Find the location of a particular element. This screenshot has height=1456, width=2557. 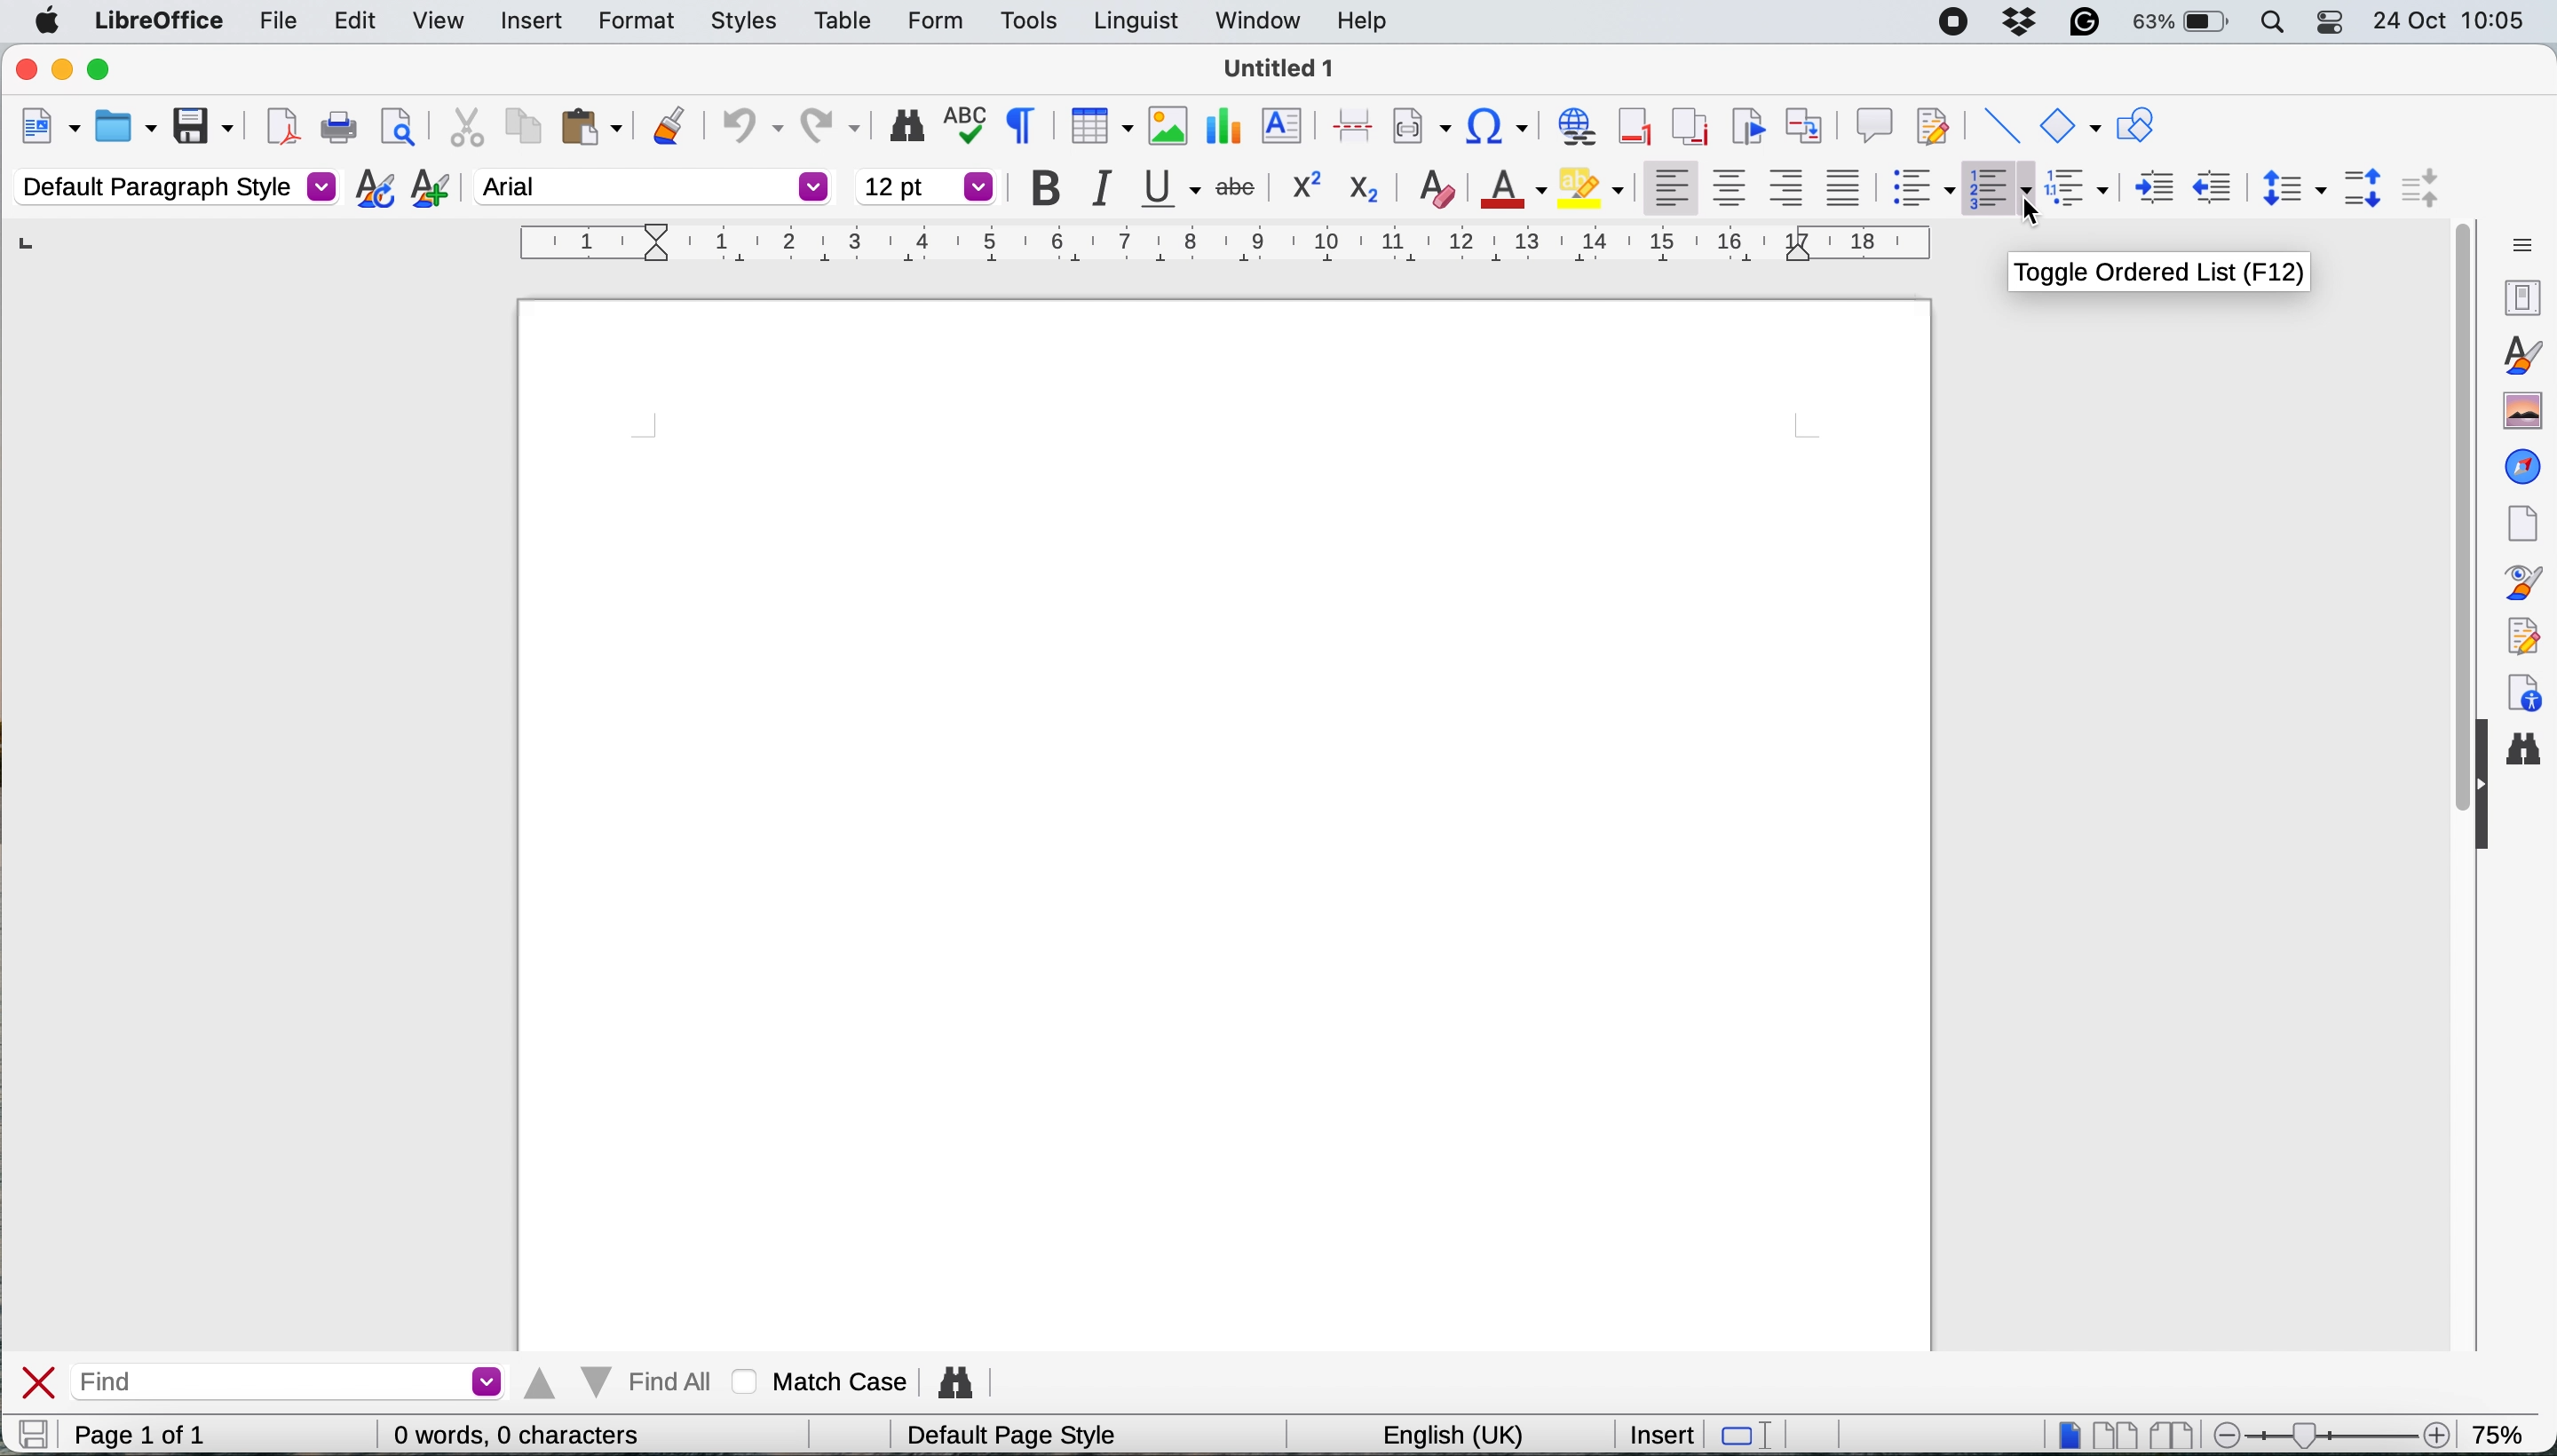

vertical scroll bar is located at coordinates (2444, 521).